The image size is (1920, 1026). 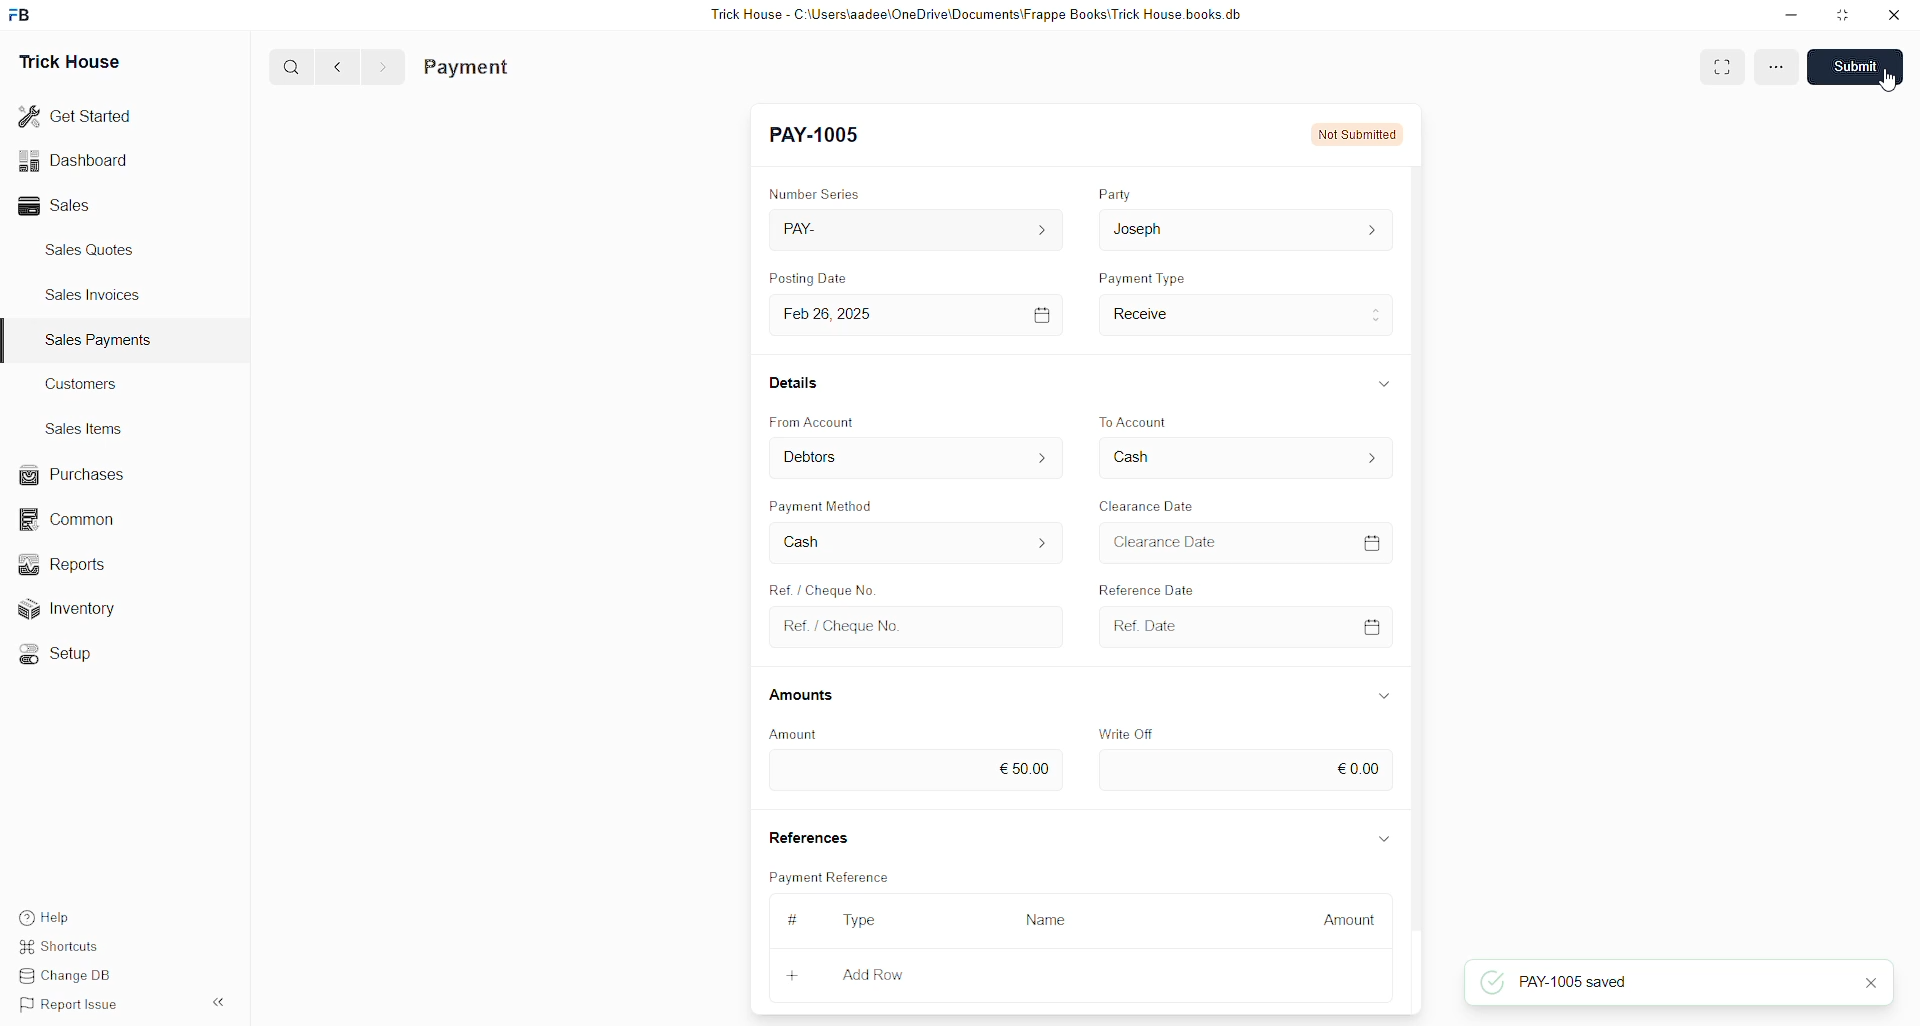 What do you see at coordinates (73, 164) in the screenshot?
I see `Dashboard` at bounding box center [73, 164].